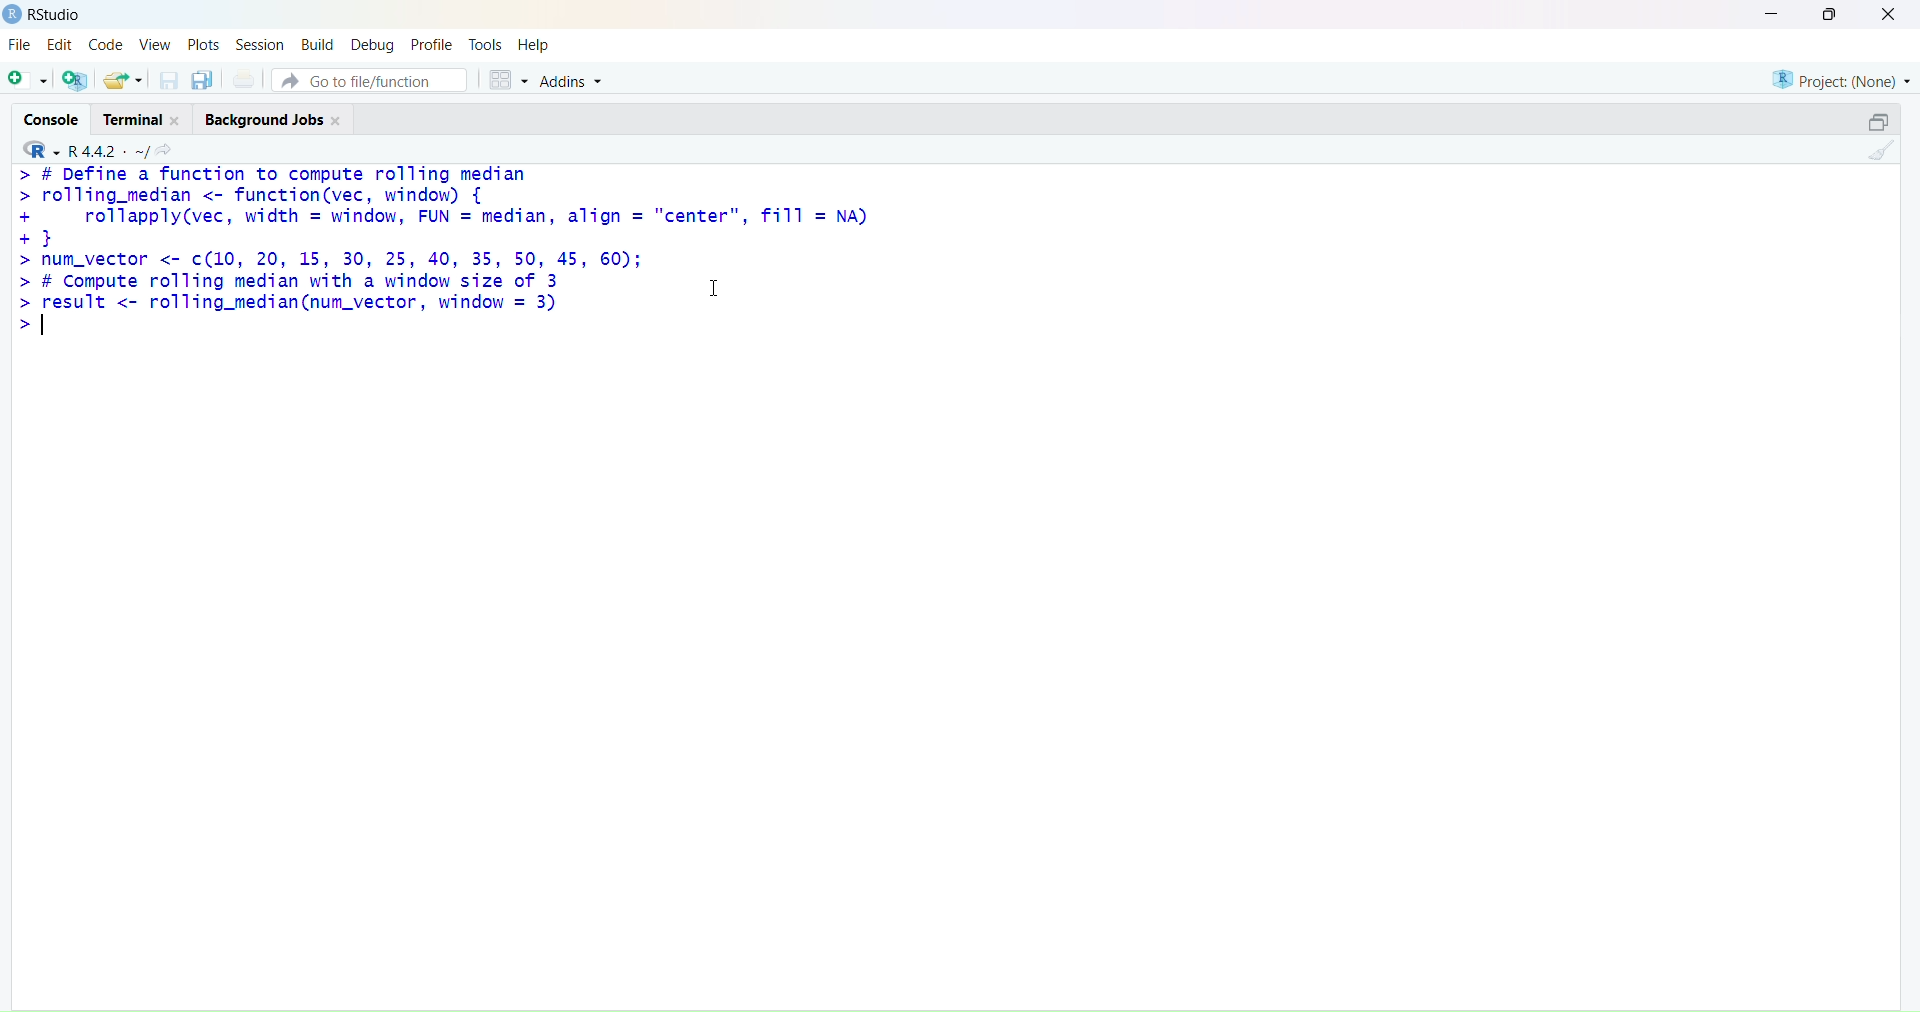  I want to click on logo, so click(14, 14).